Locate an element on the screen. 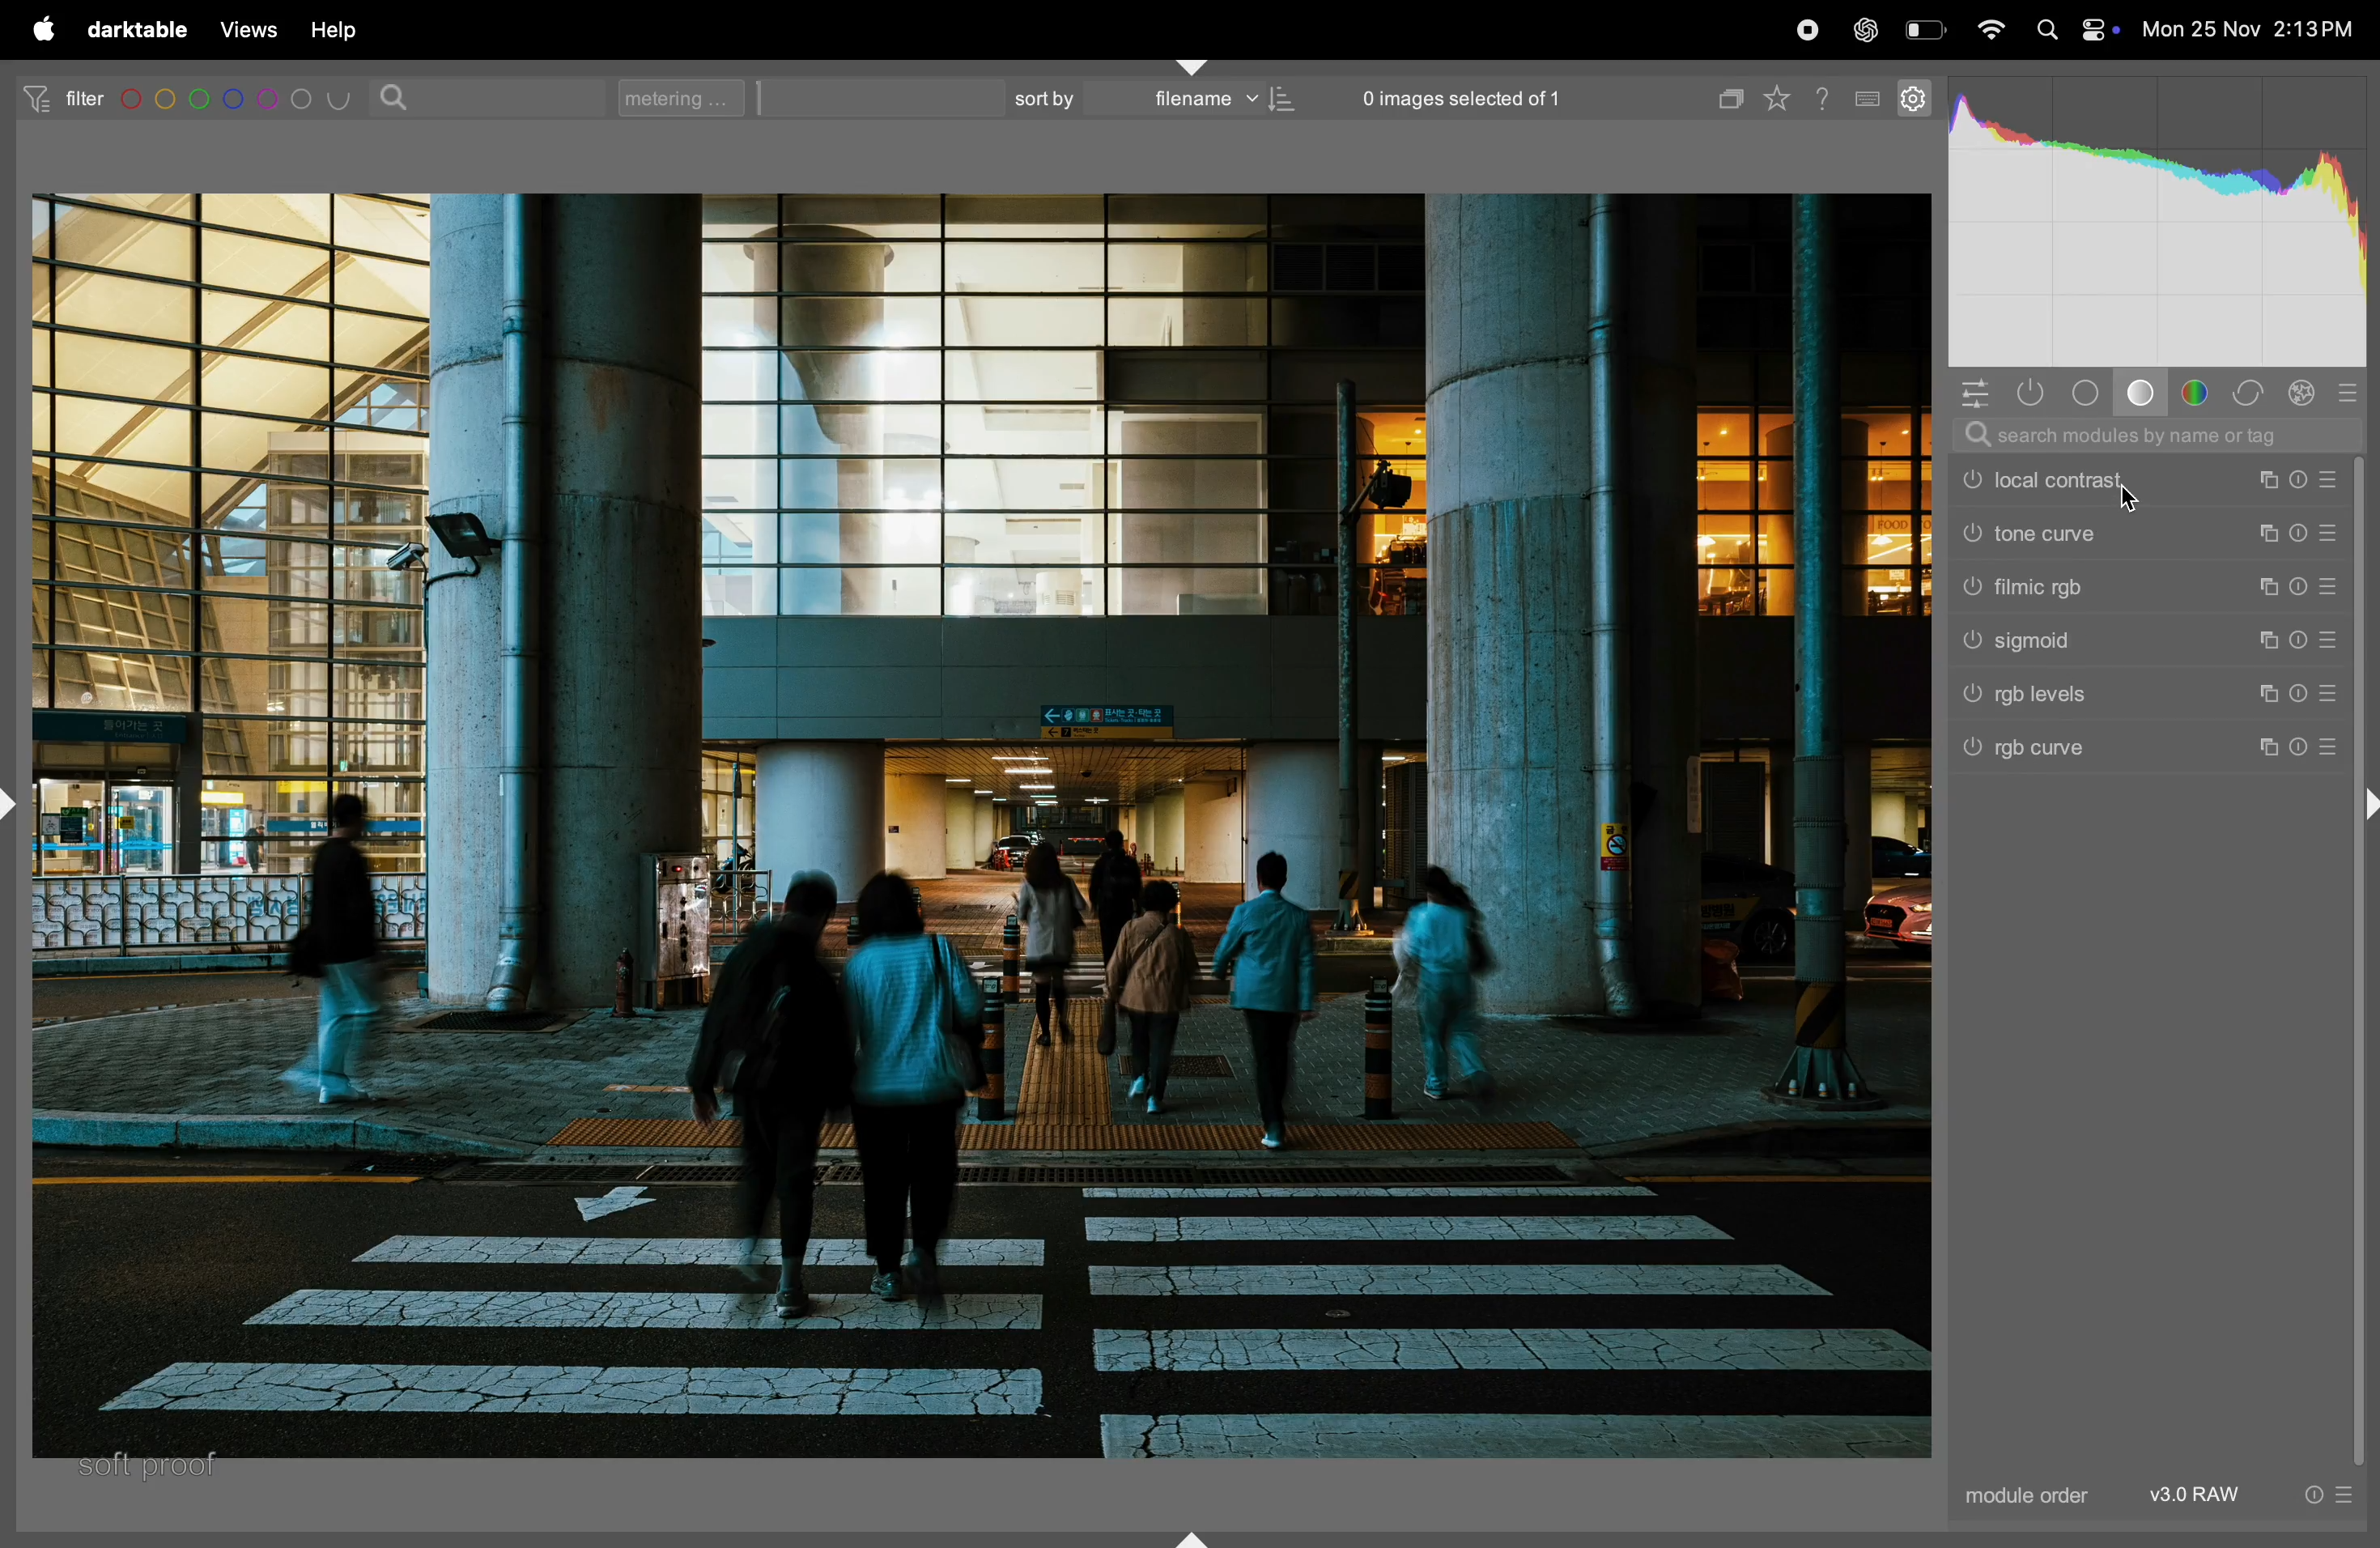  rgb levels is located at coordinates (2137, 694).